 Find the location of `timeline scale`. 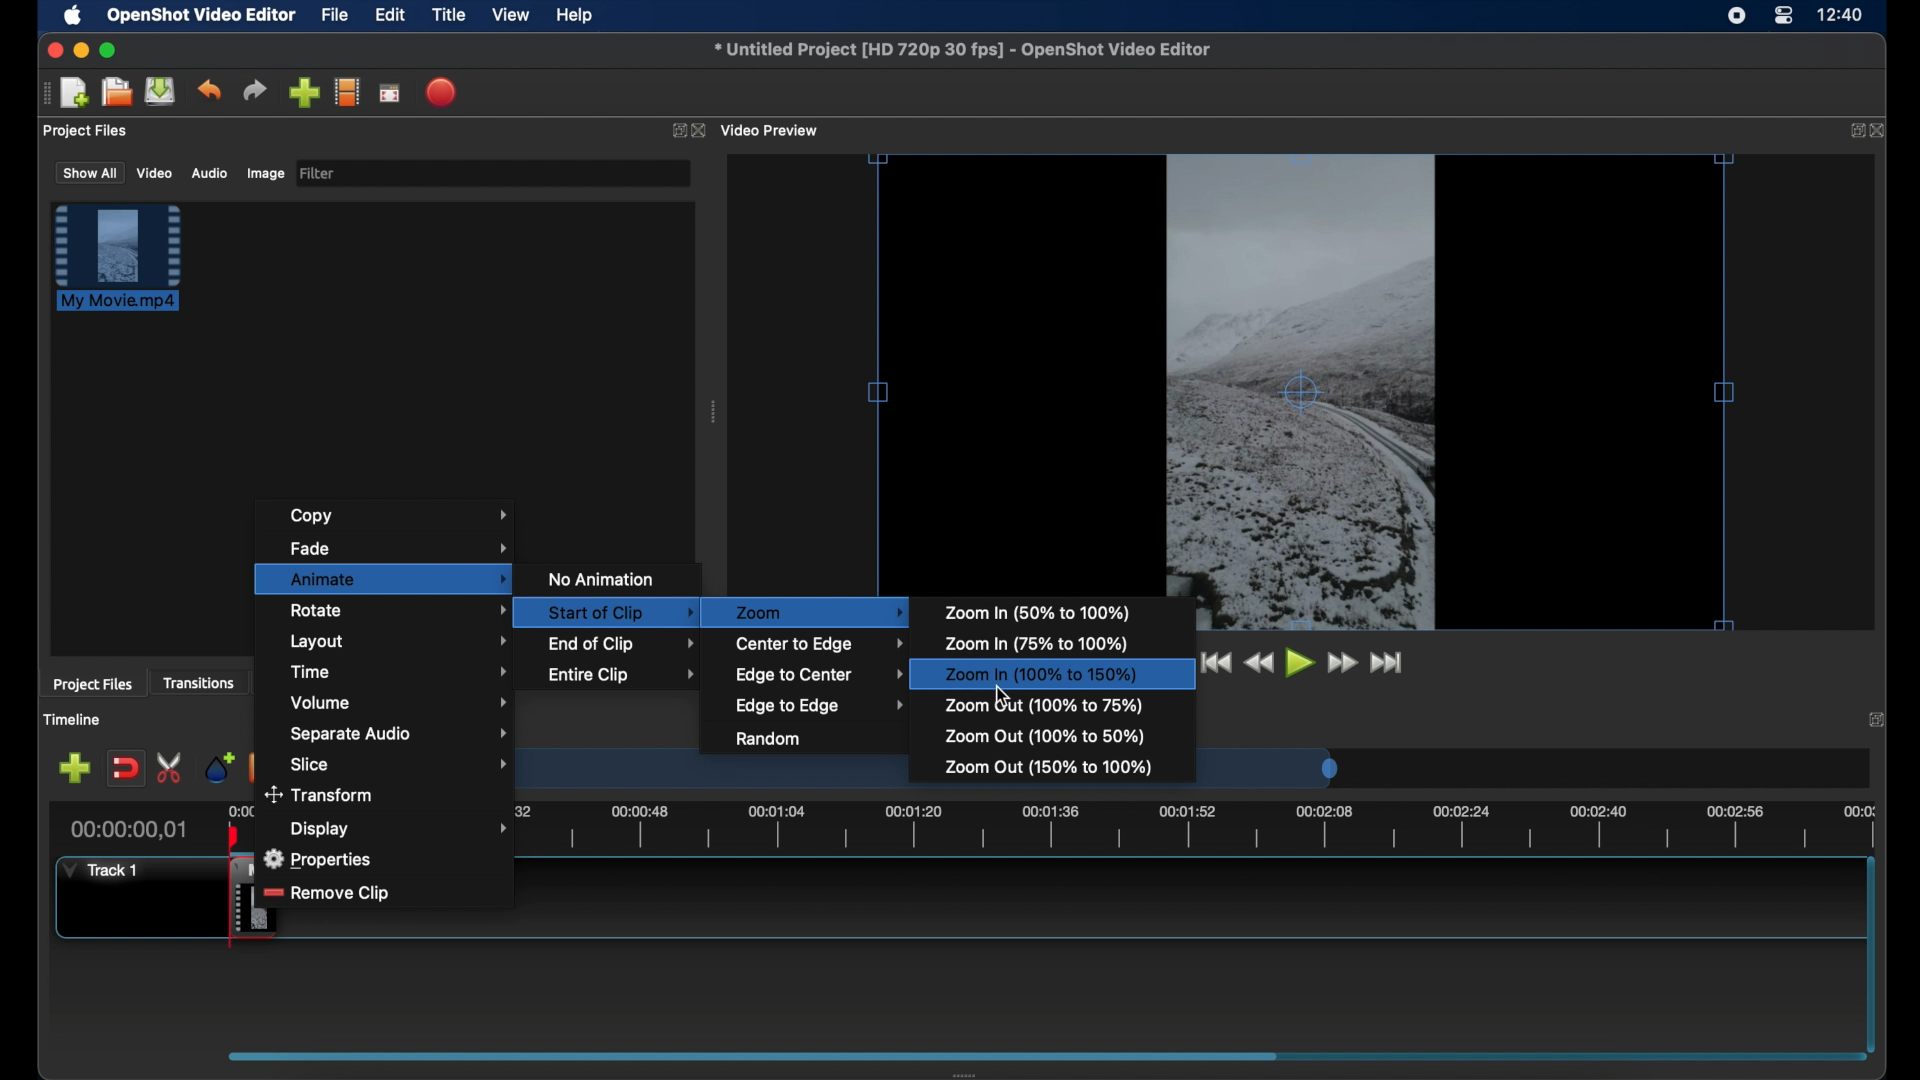

timeline scale is located at coordinates (713, 778).